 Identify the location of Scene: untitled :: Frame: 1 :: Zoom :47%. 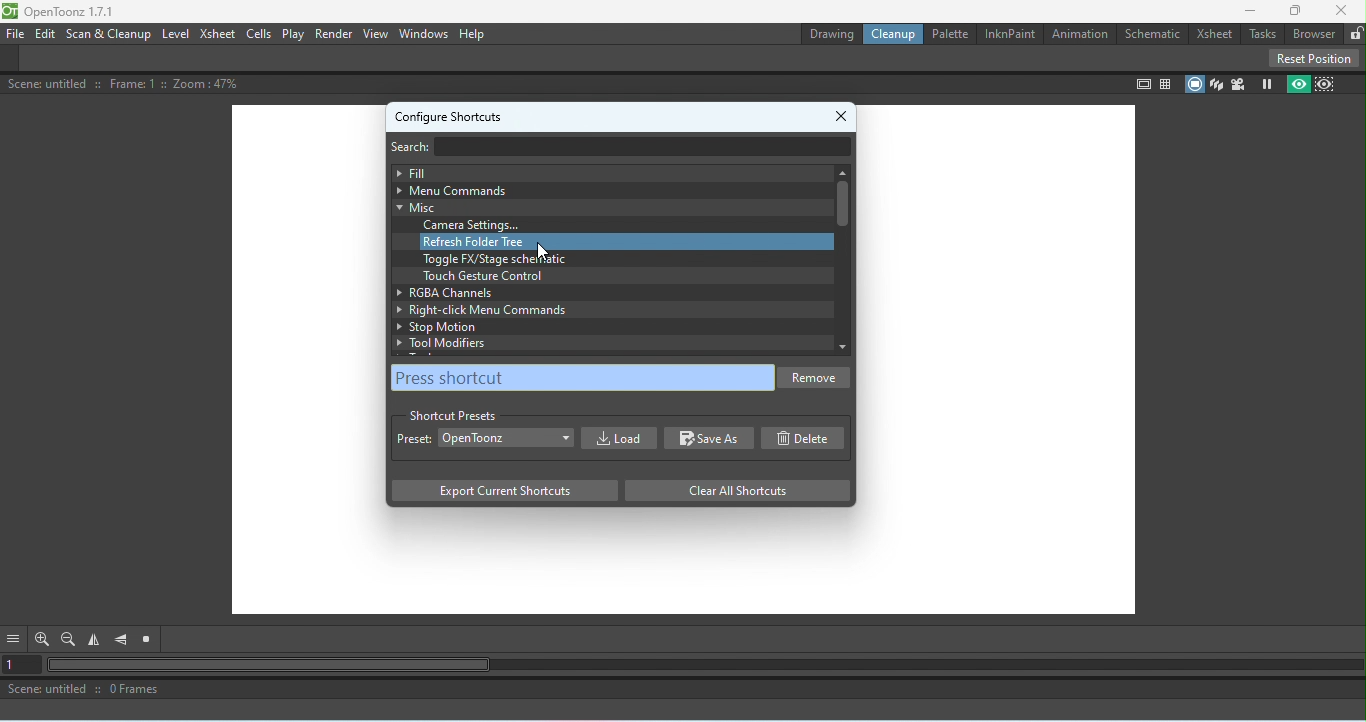
(126, 84).